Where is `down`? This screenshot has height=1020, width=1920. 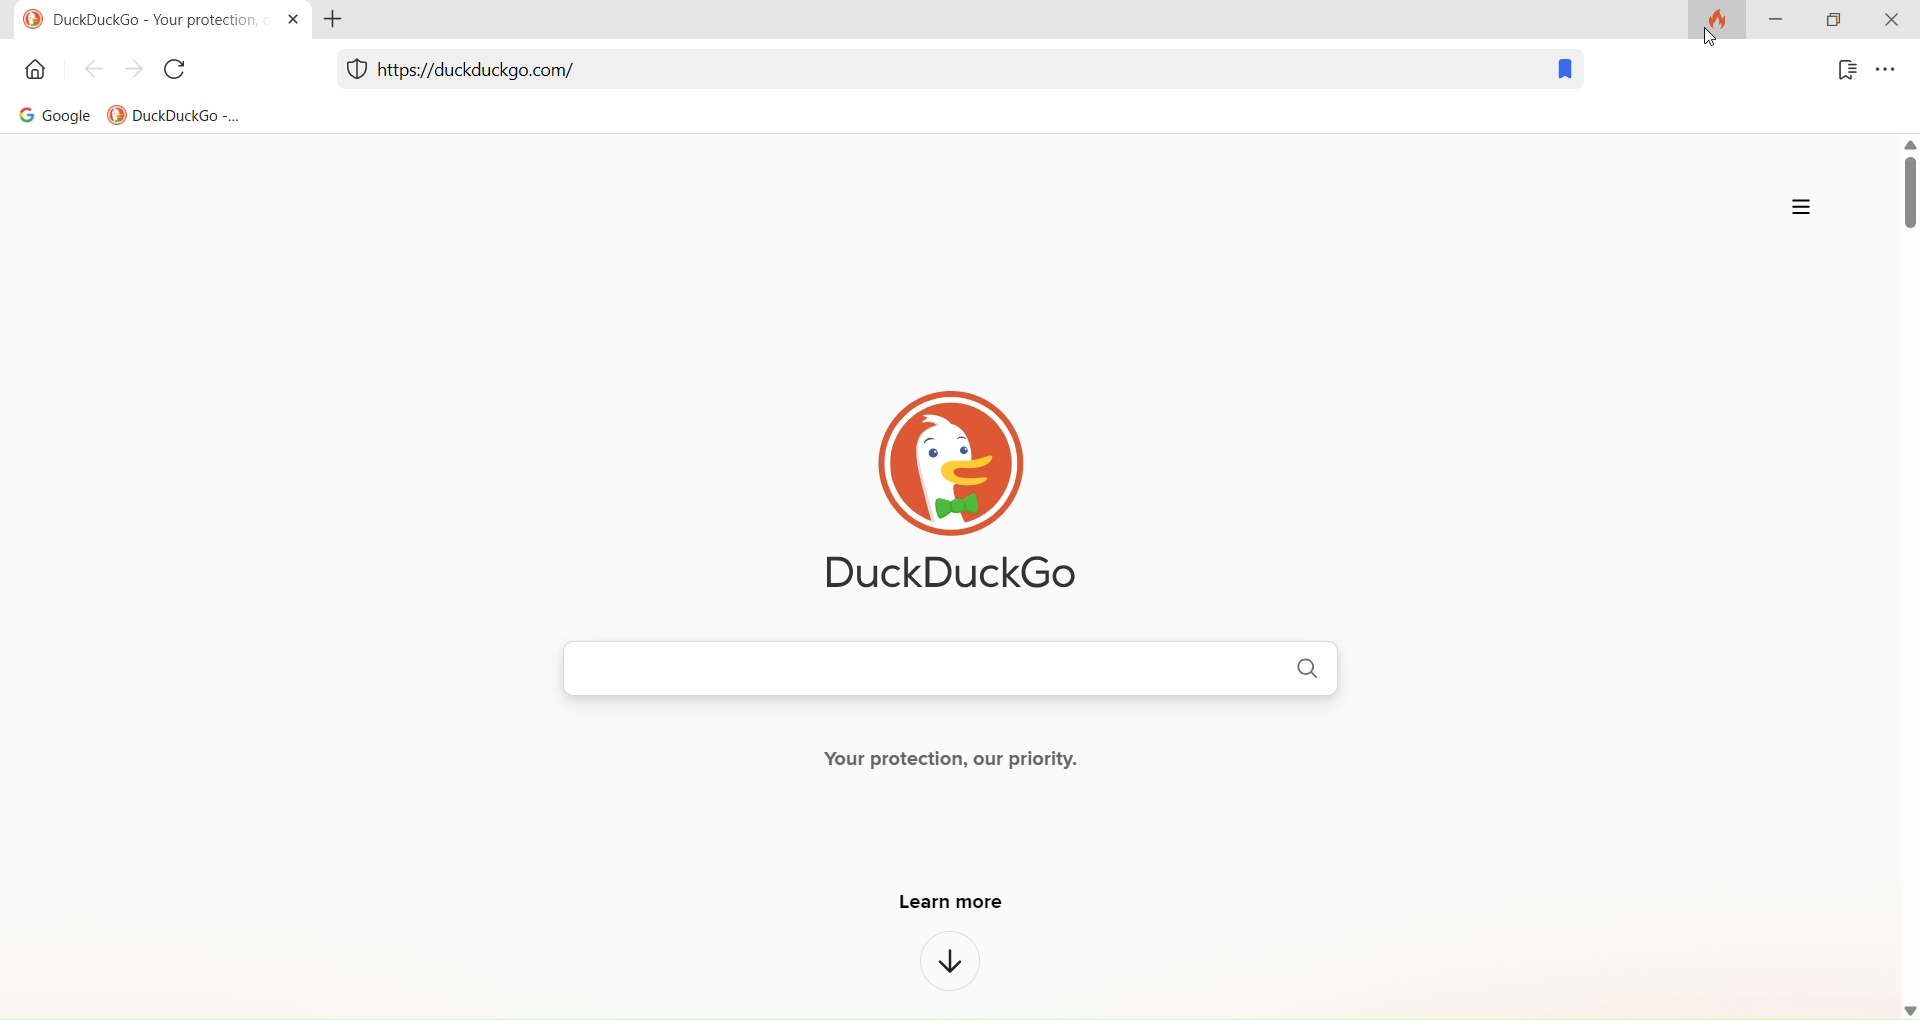 down is located at coordinates (1900, 1011).